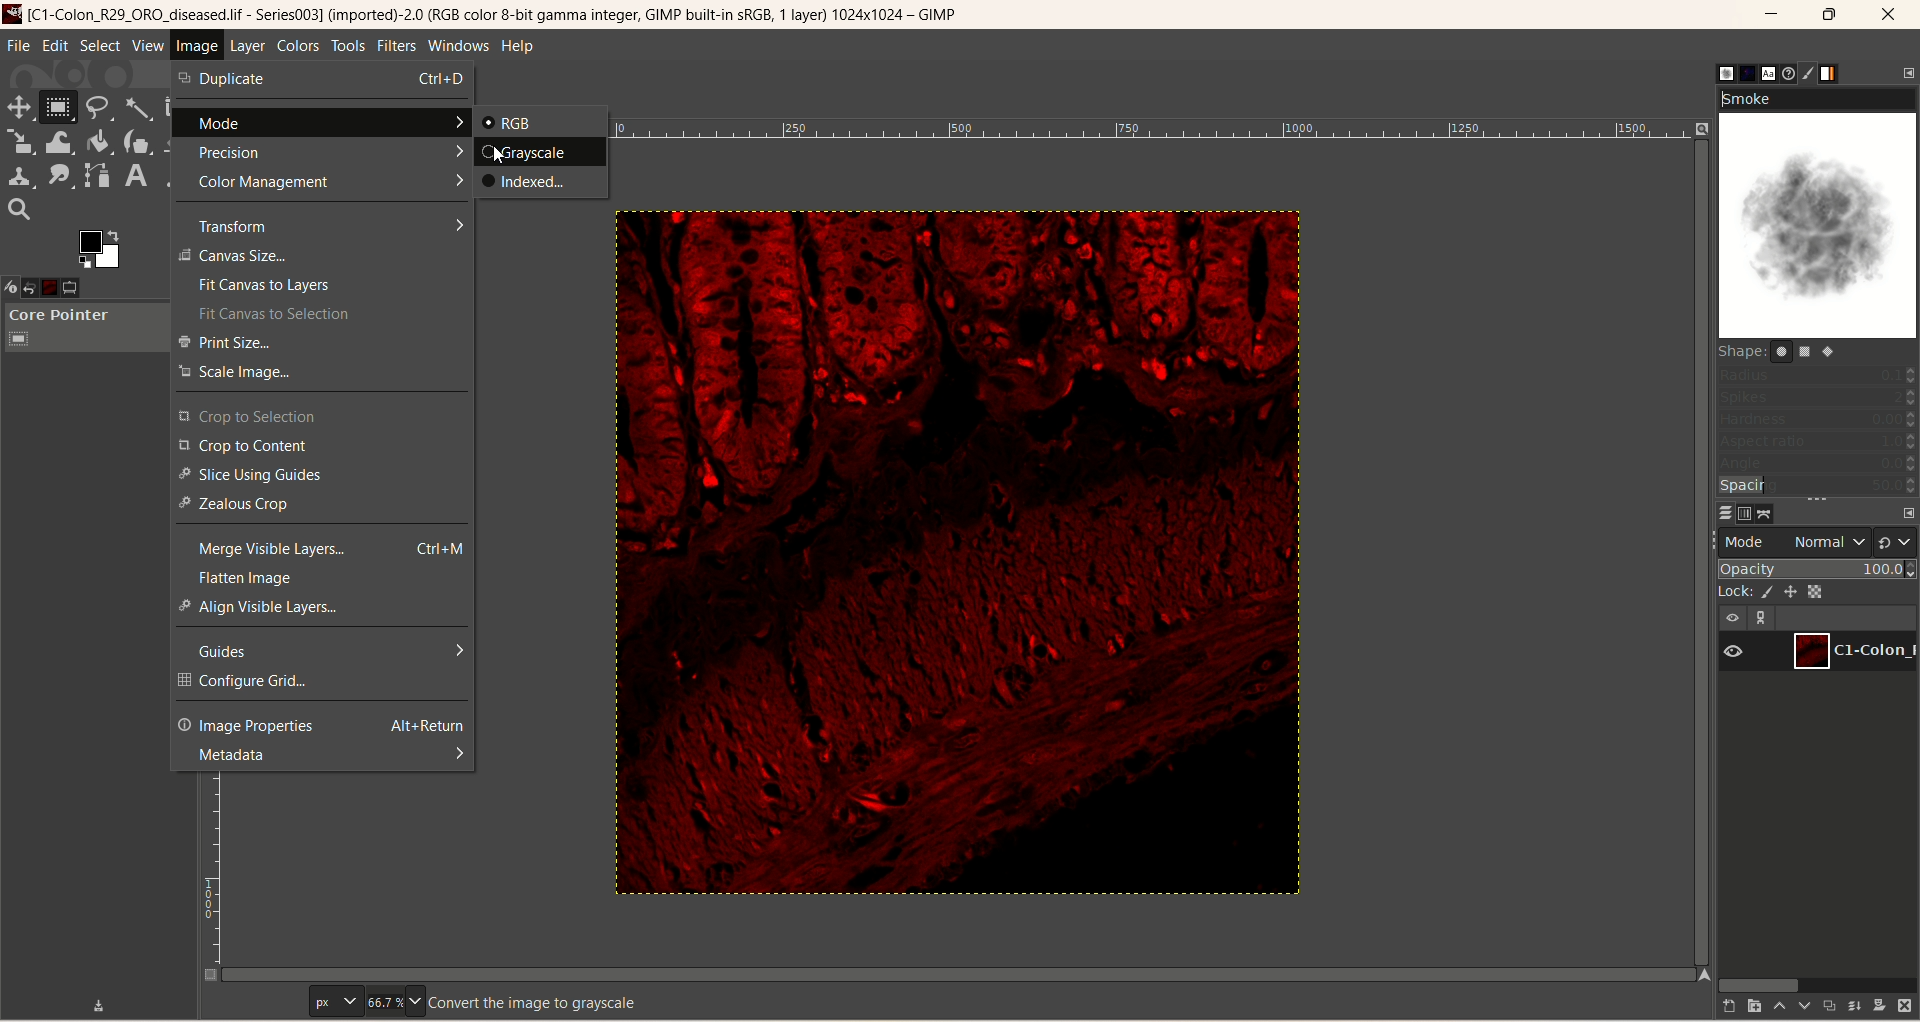  I want to click on fit canvas to selection, so click(315, 314).